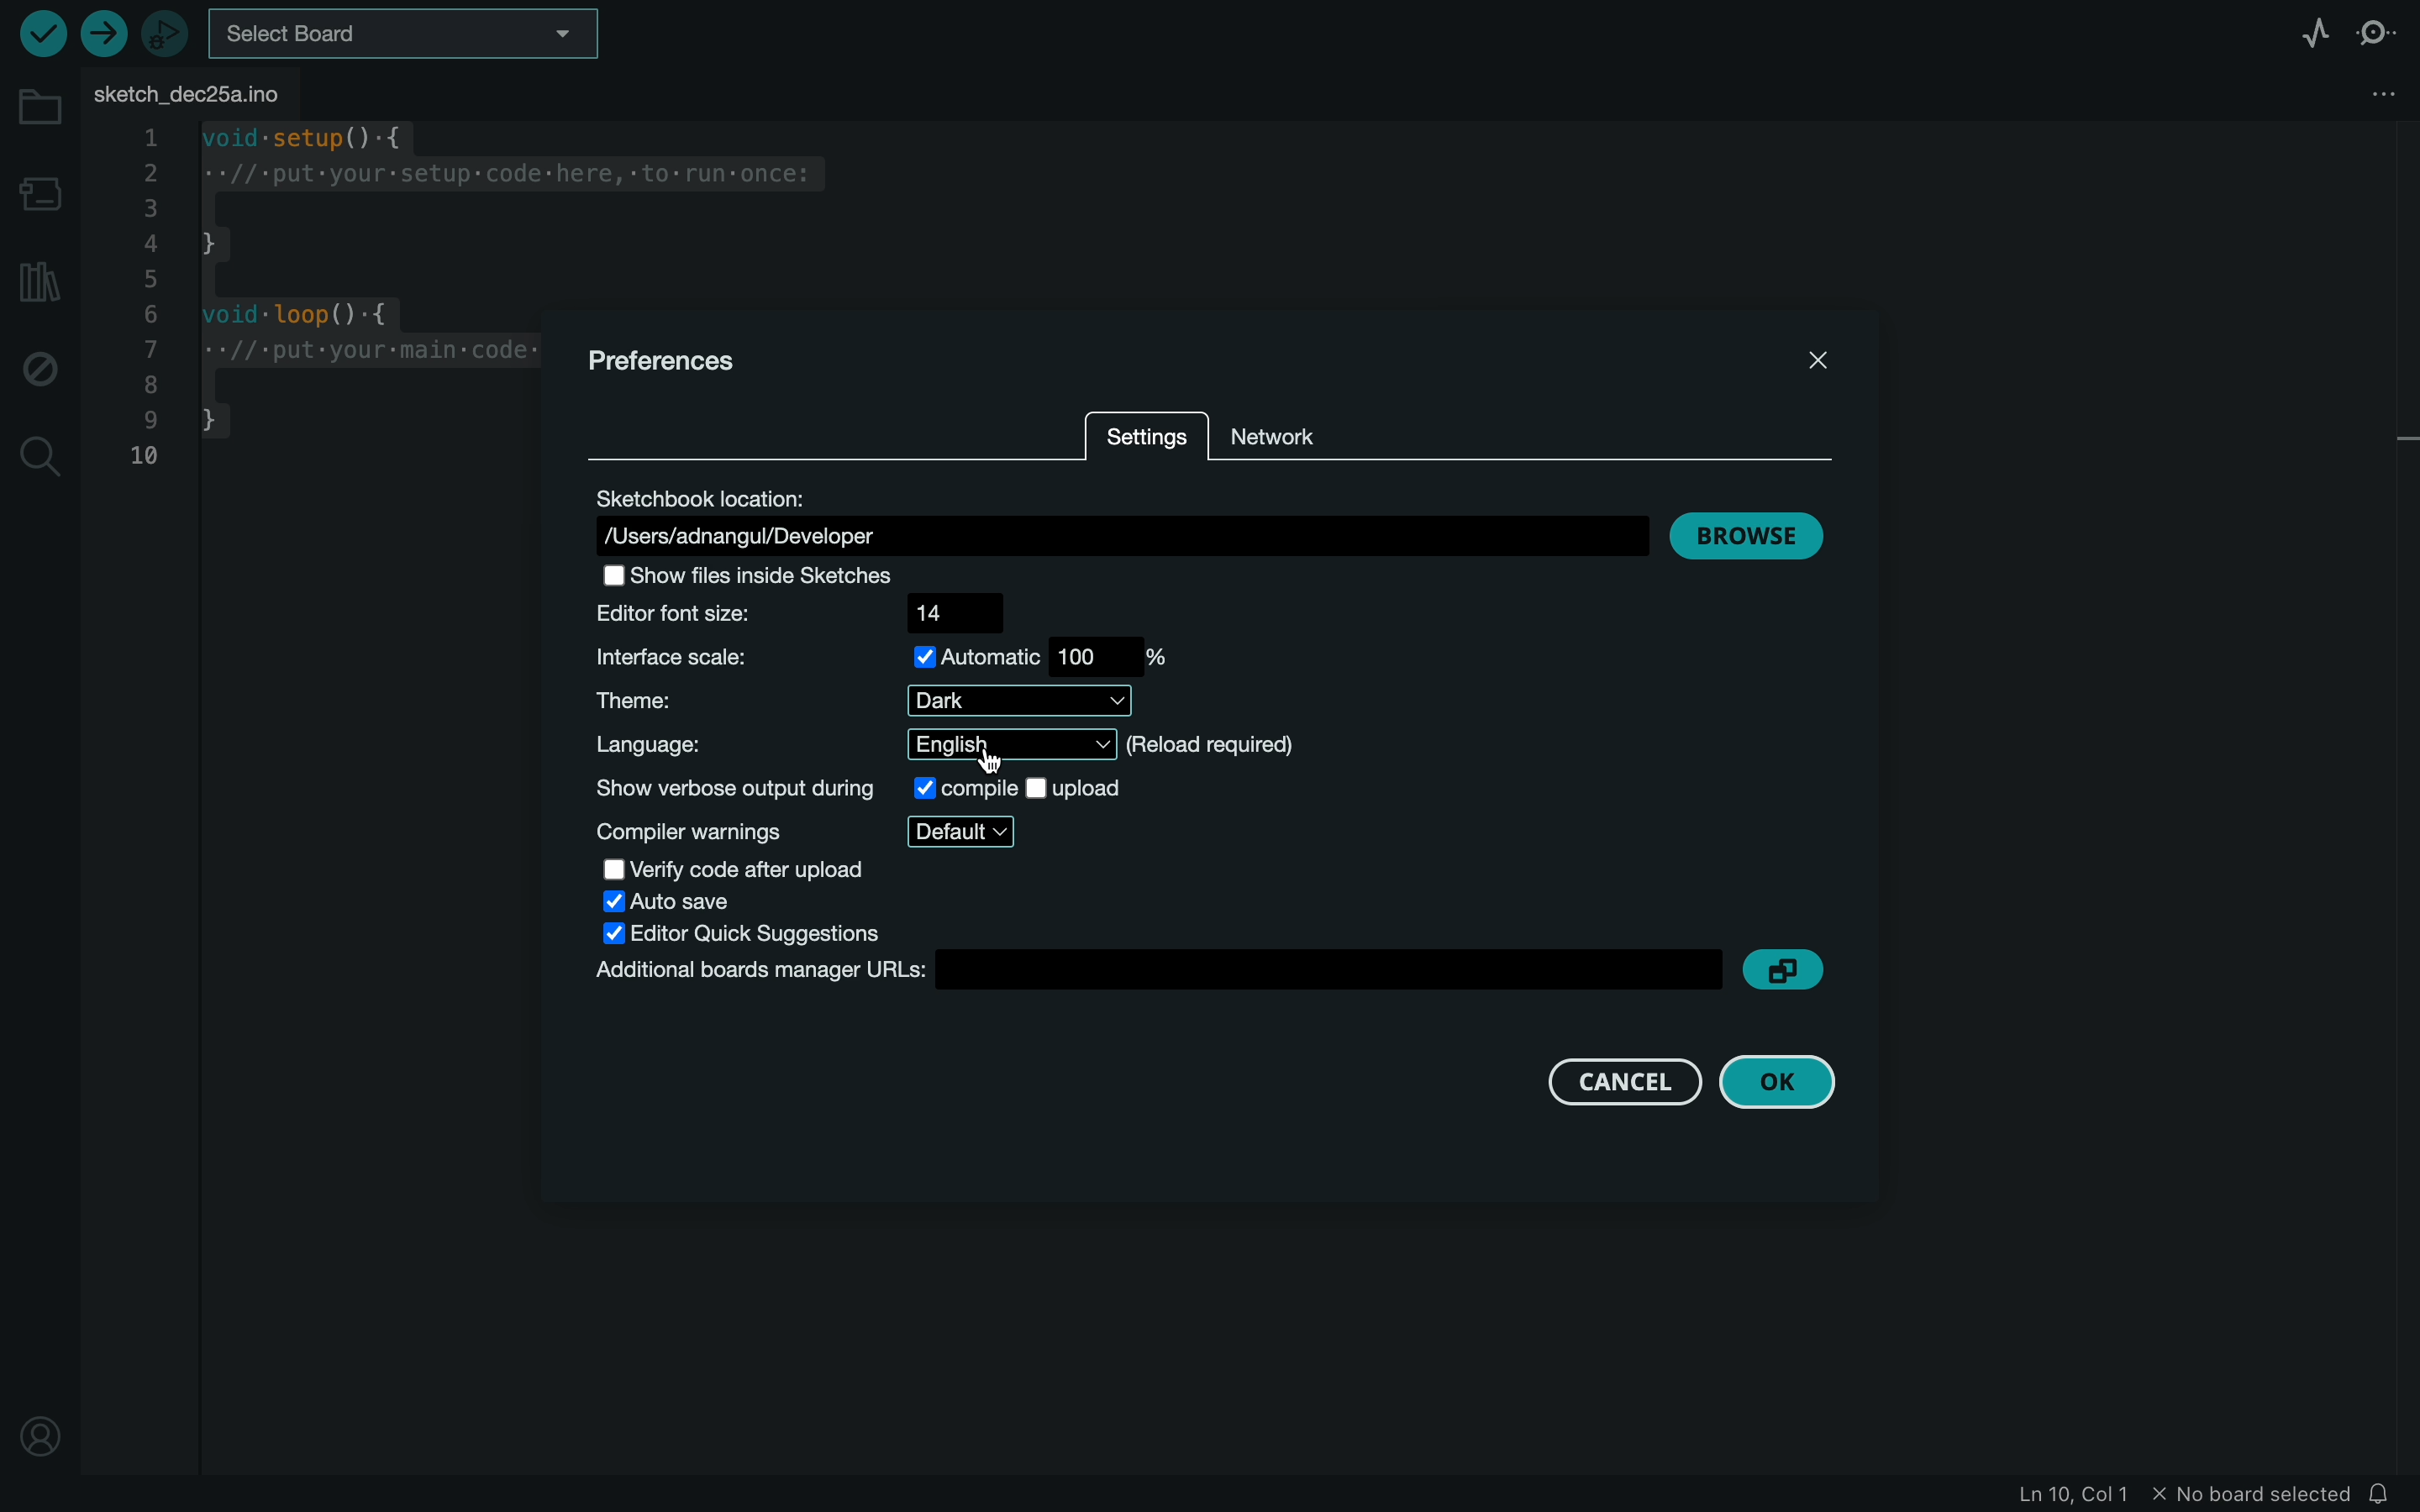 The width and height of the screenshot is (2420, 1512). I want to click on close, so click(1820, 359).